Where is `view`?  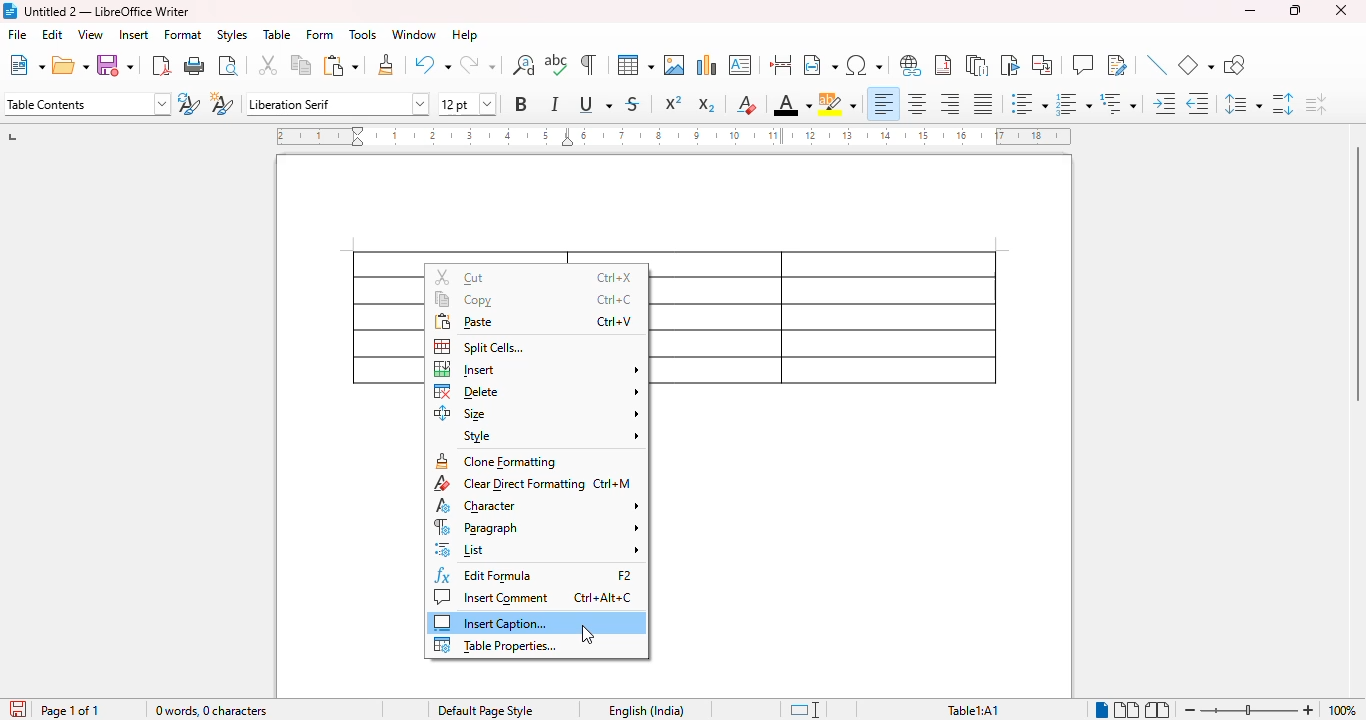 view is located at coordinates (91, 34).